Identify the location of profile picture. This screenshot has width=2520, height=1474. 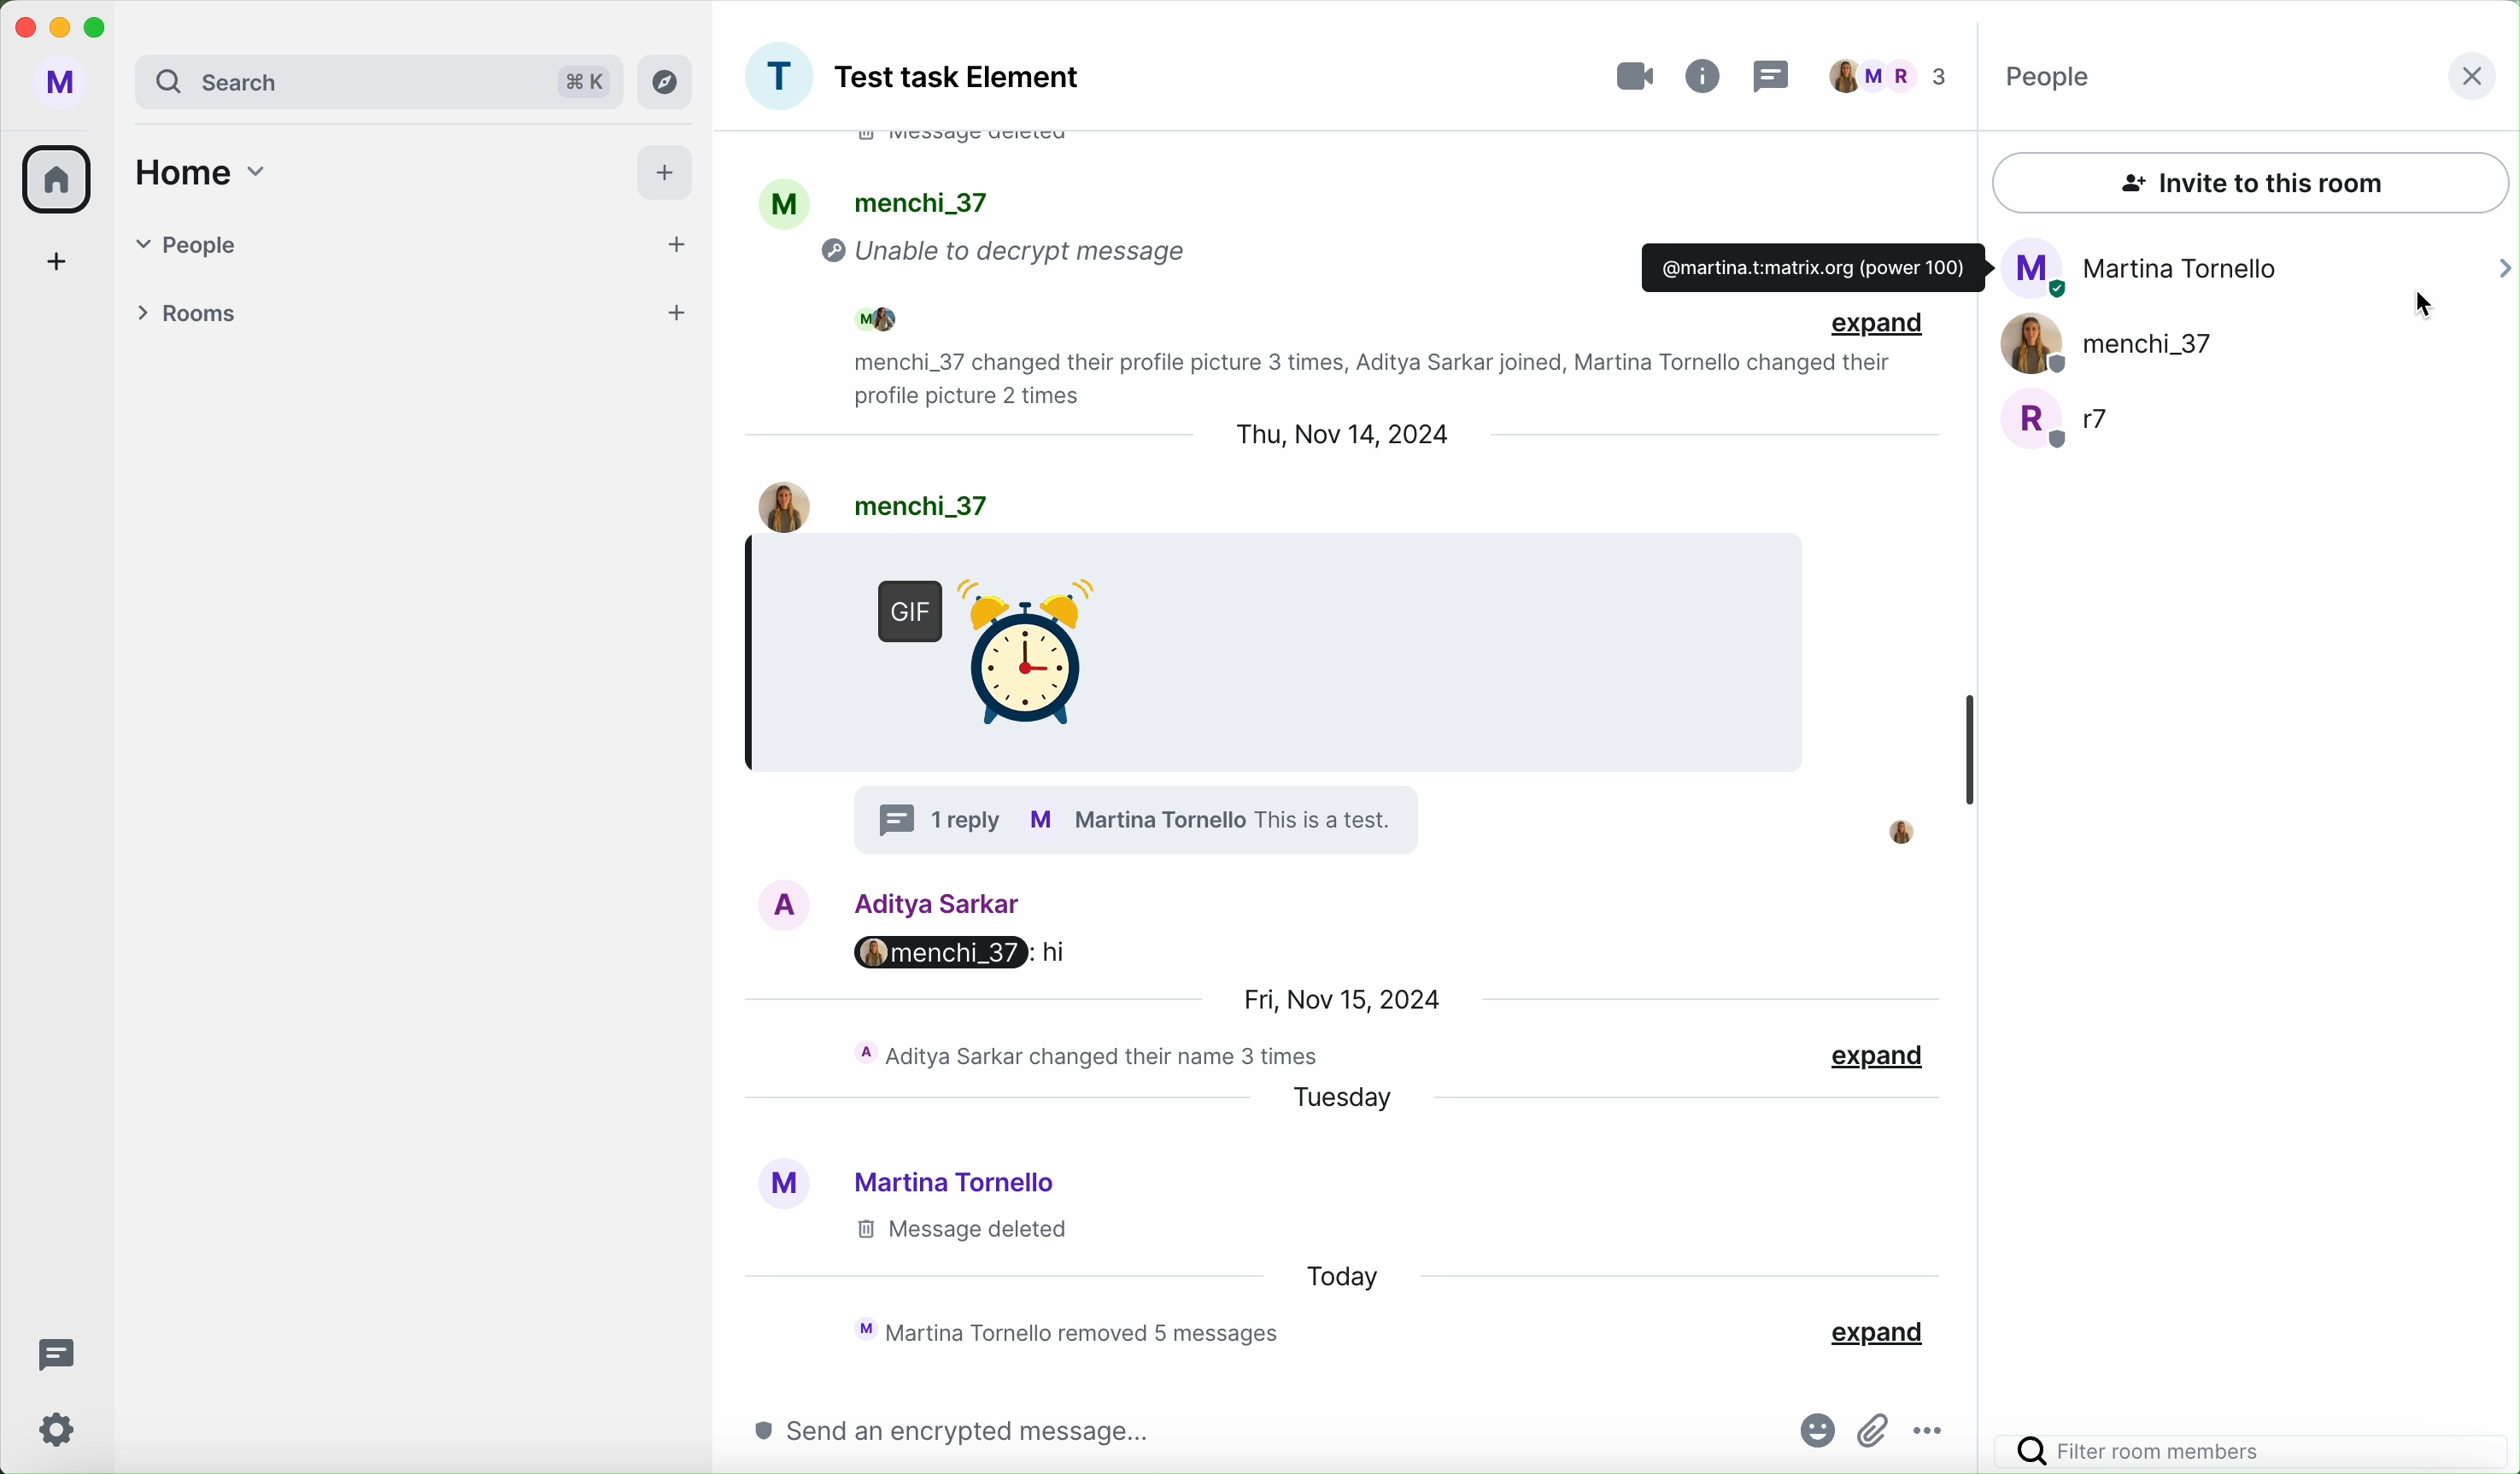
(1906, 828).